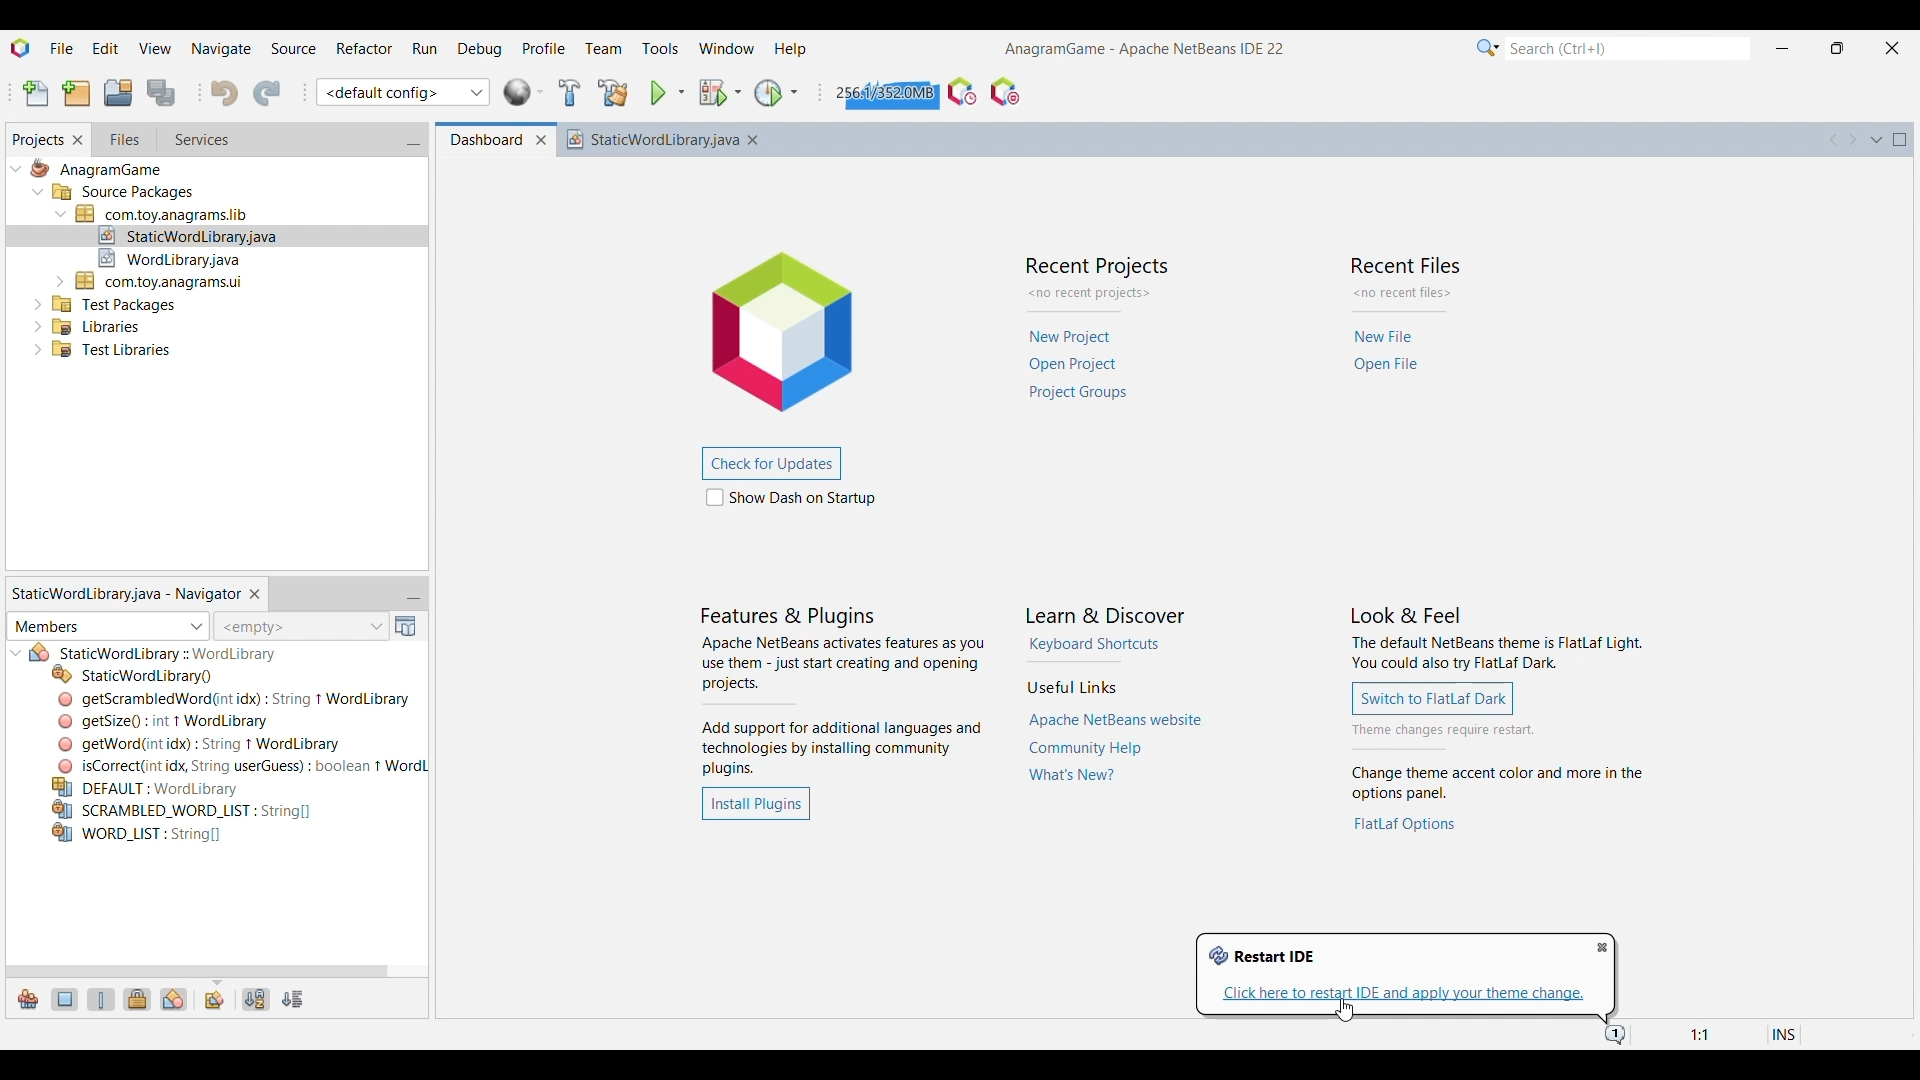  I want to click on Fully qualified names, so click(215, 1001).